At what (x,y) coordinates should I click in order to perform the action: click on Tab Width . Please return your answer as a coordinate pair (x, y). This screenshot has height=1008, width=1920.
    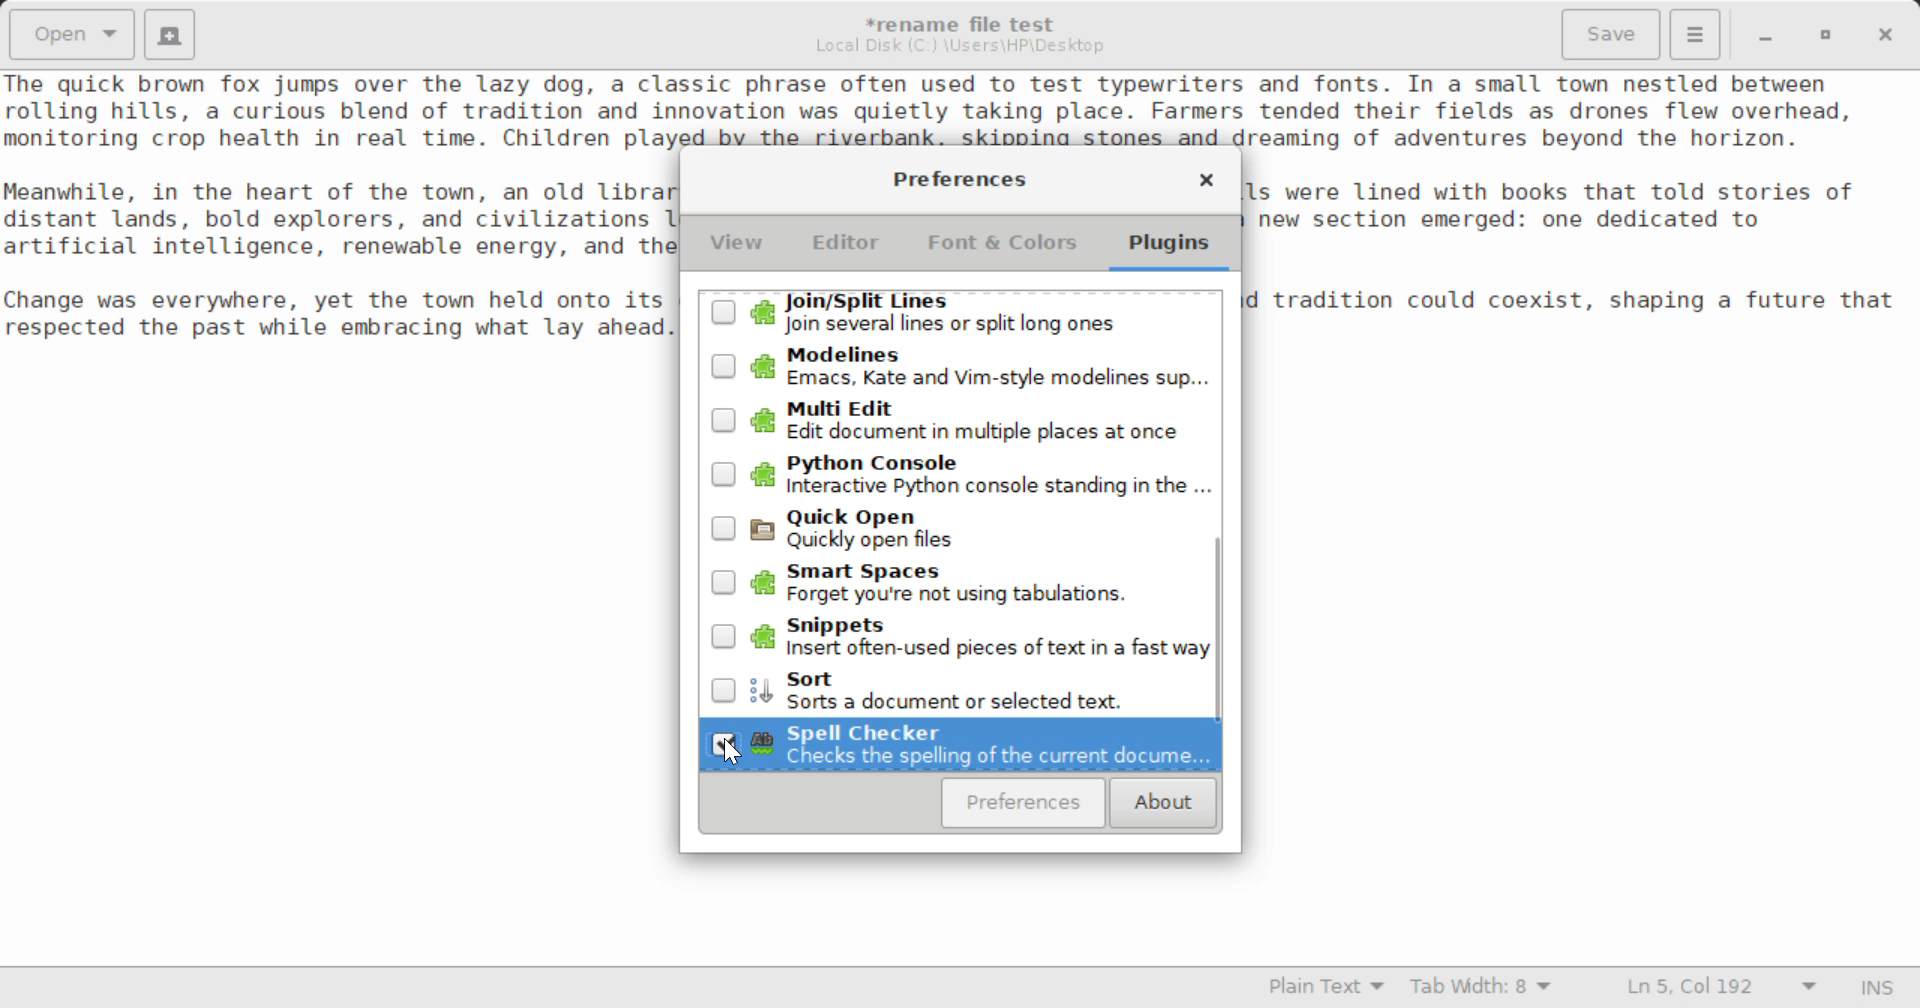
    Looking at the image, I should click on (1484, 989).